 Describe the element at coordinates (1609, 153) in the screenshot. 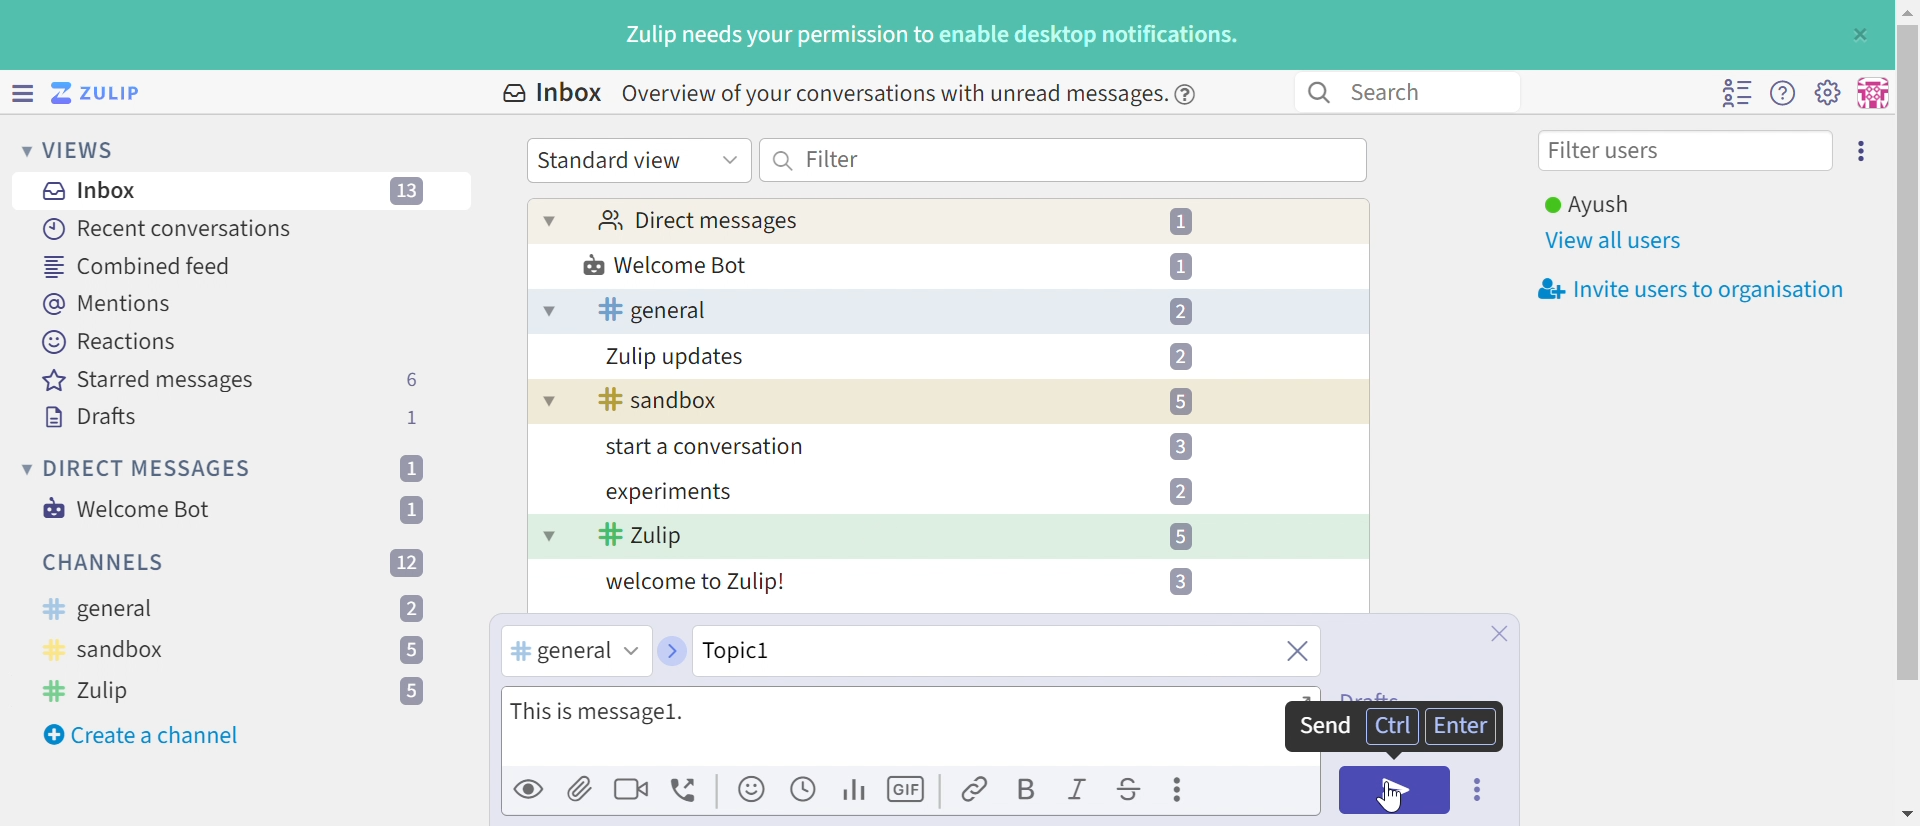

I see `Filter users` at that location.